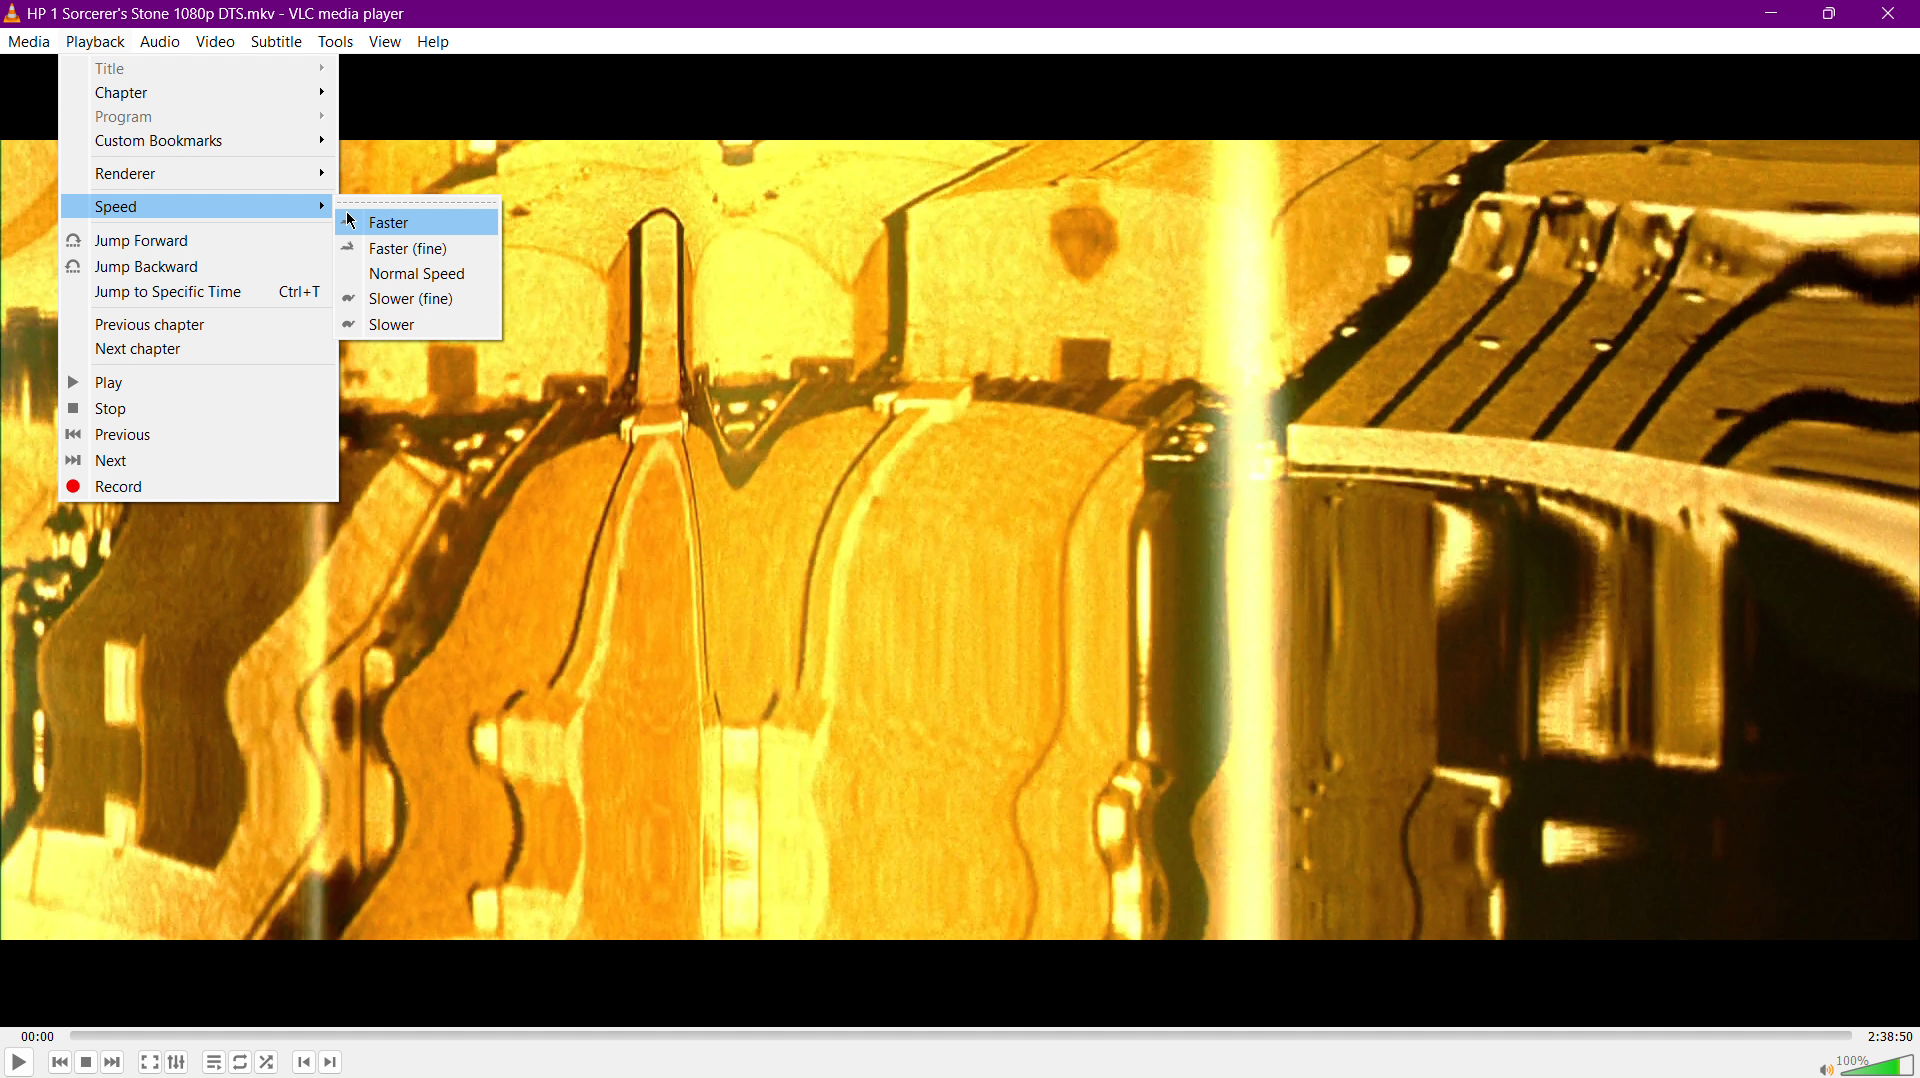 Image resolution: width=1920 pixels, height=1078 pixels. What do you see at coordinates (103, 407) in the screenshot?
I see `Stop` at bounding box center [103, 407].